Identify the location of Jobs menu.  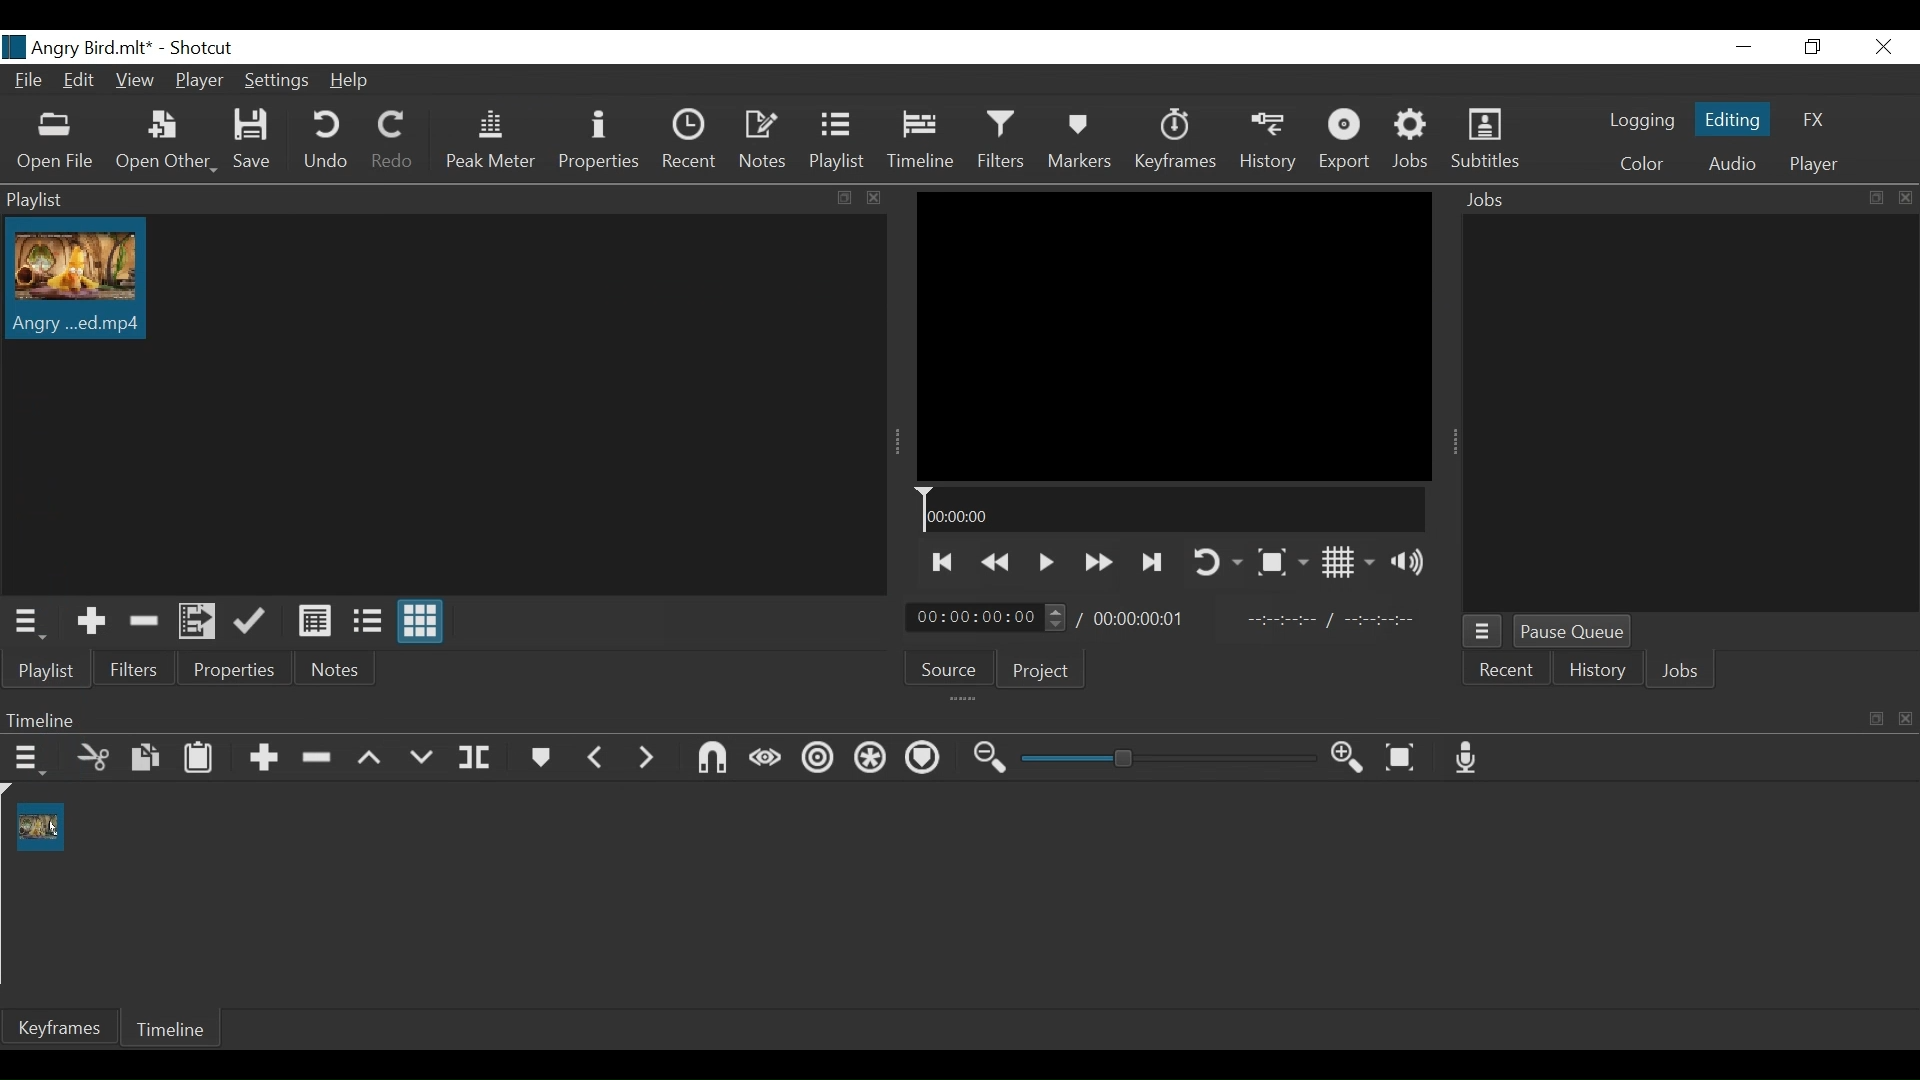
(1483, 631).